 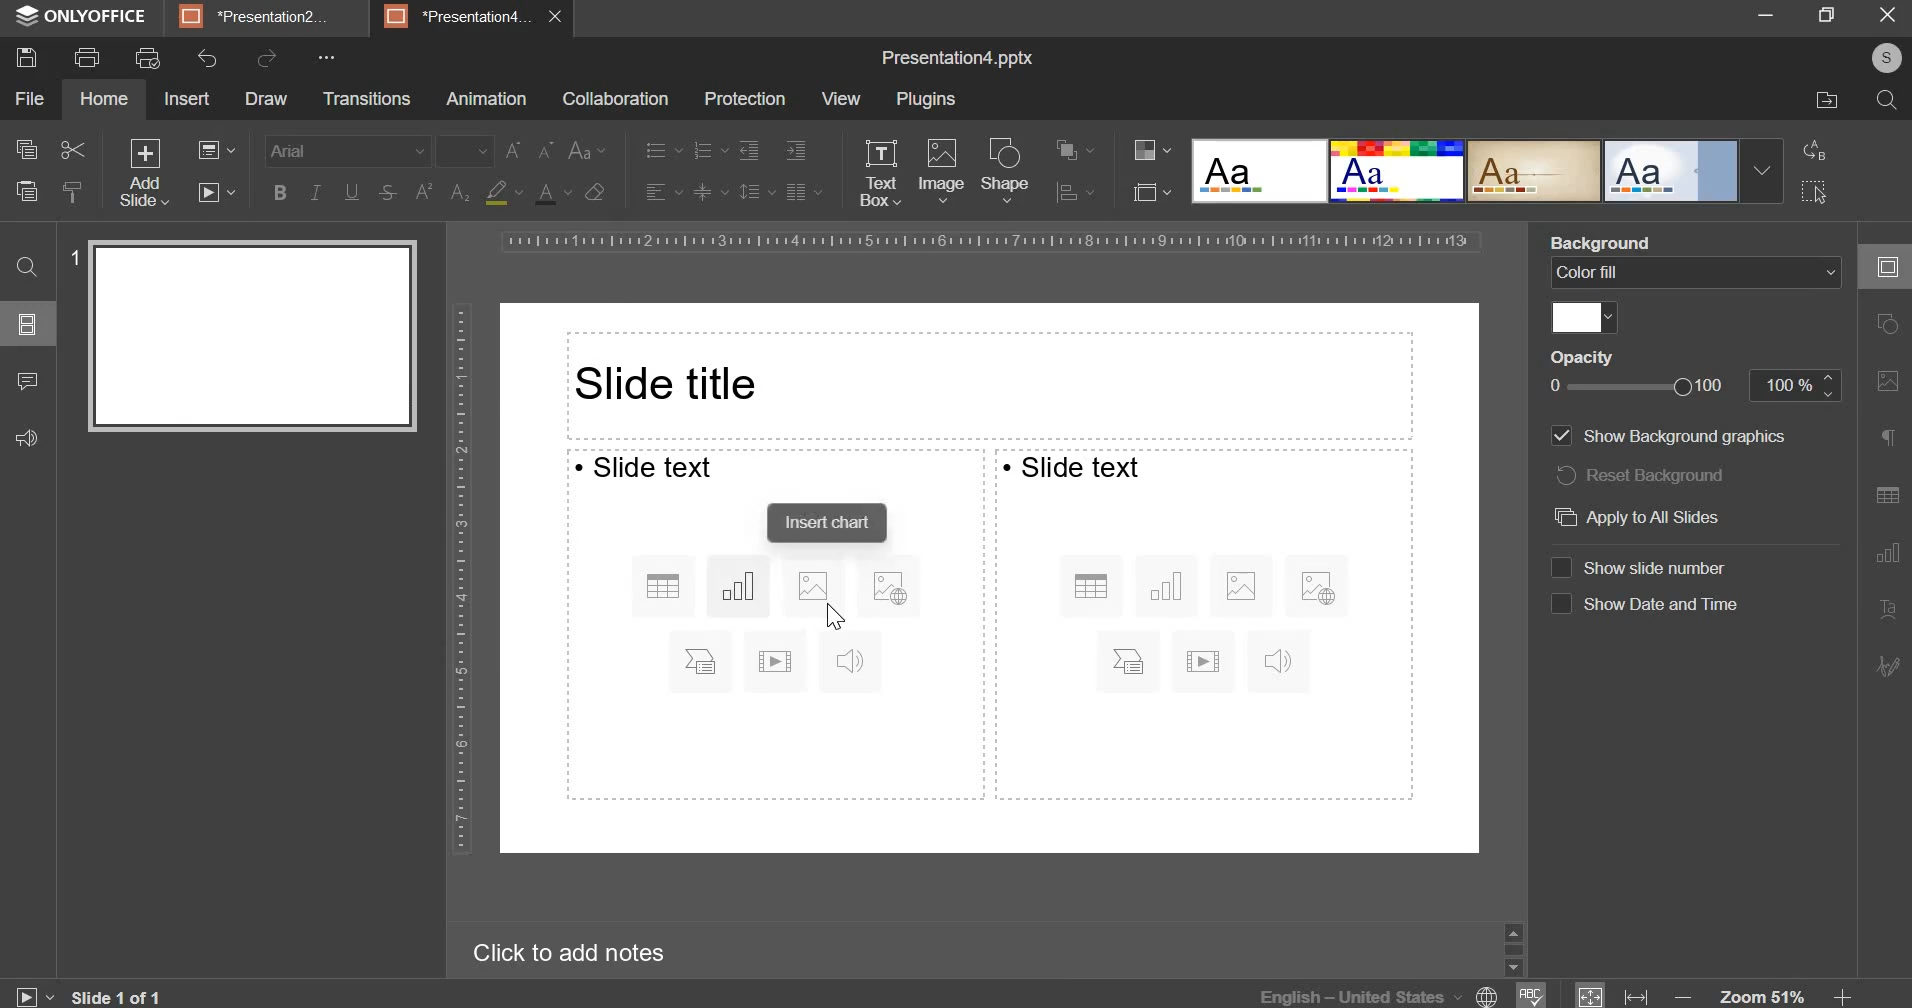 I want to click on design, so click(x=1673, y=172).